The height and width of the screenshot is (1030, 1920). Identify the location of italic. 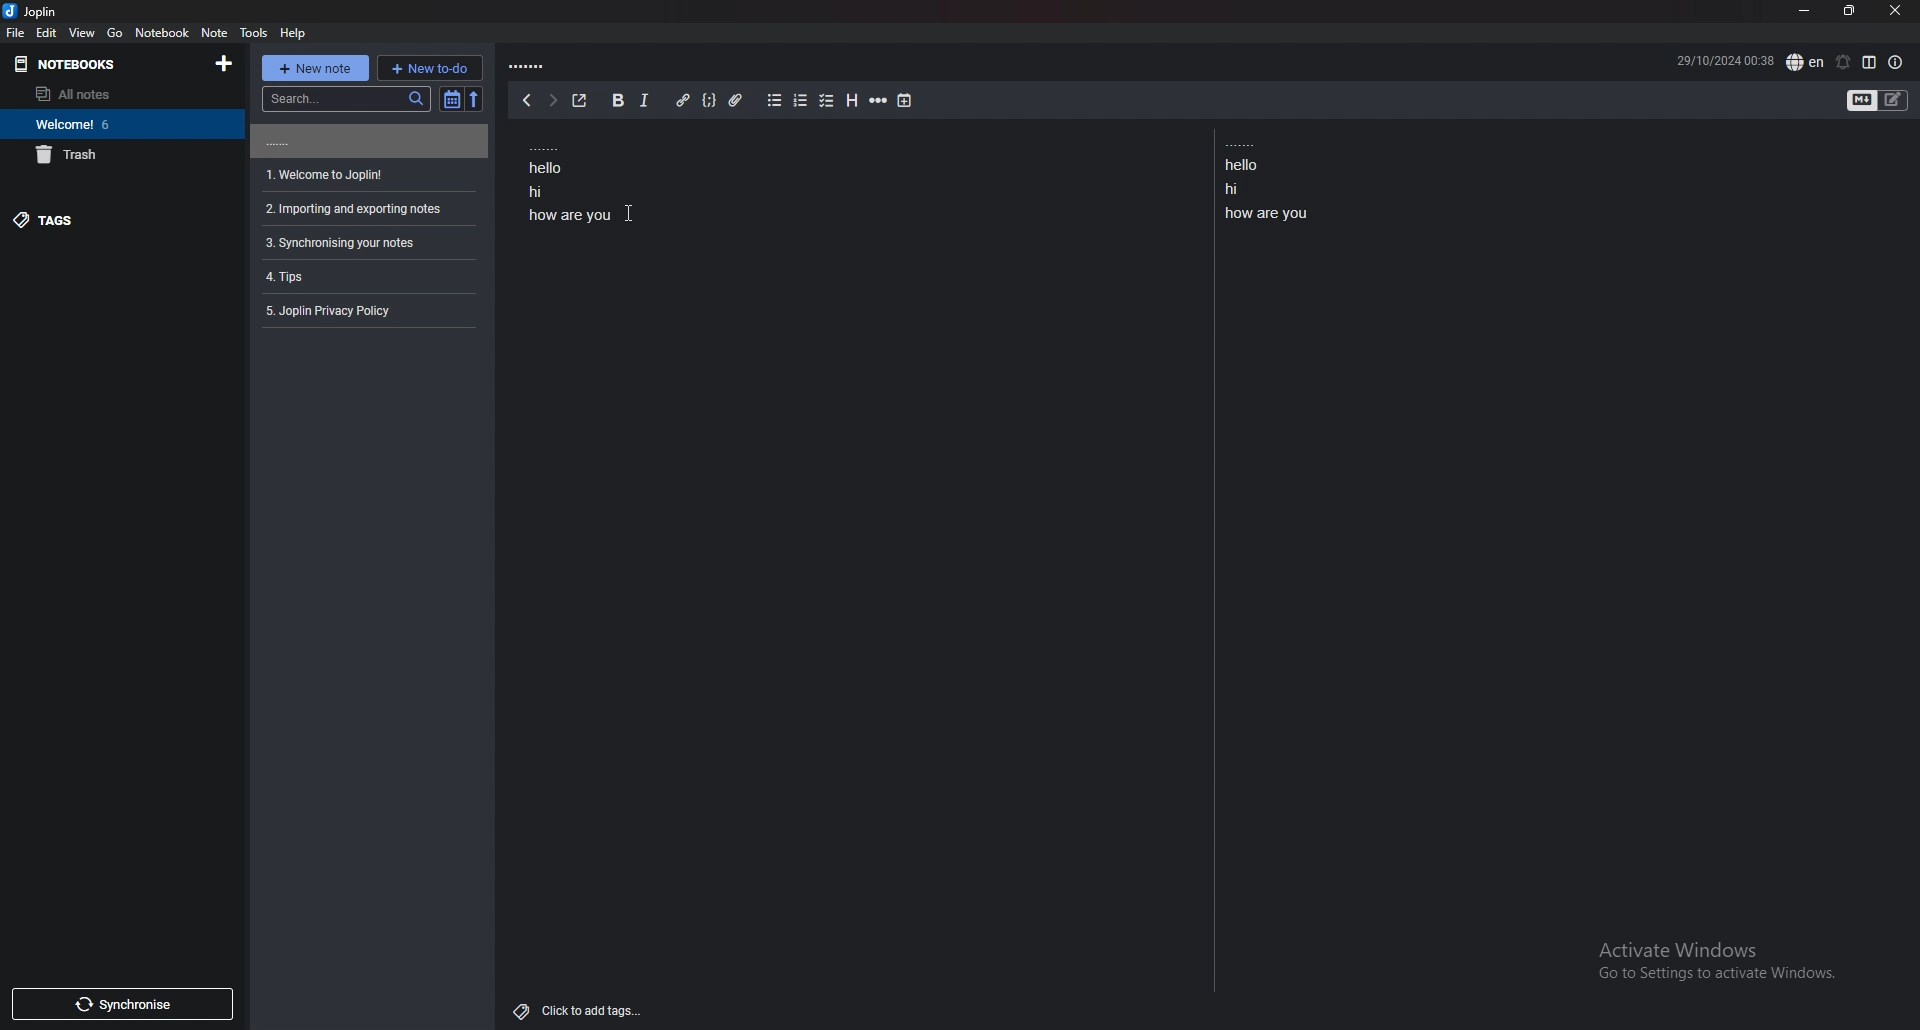
(646, 100).